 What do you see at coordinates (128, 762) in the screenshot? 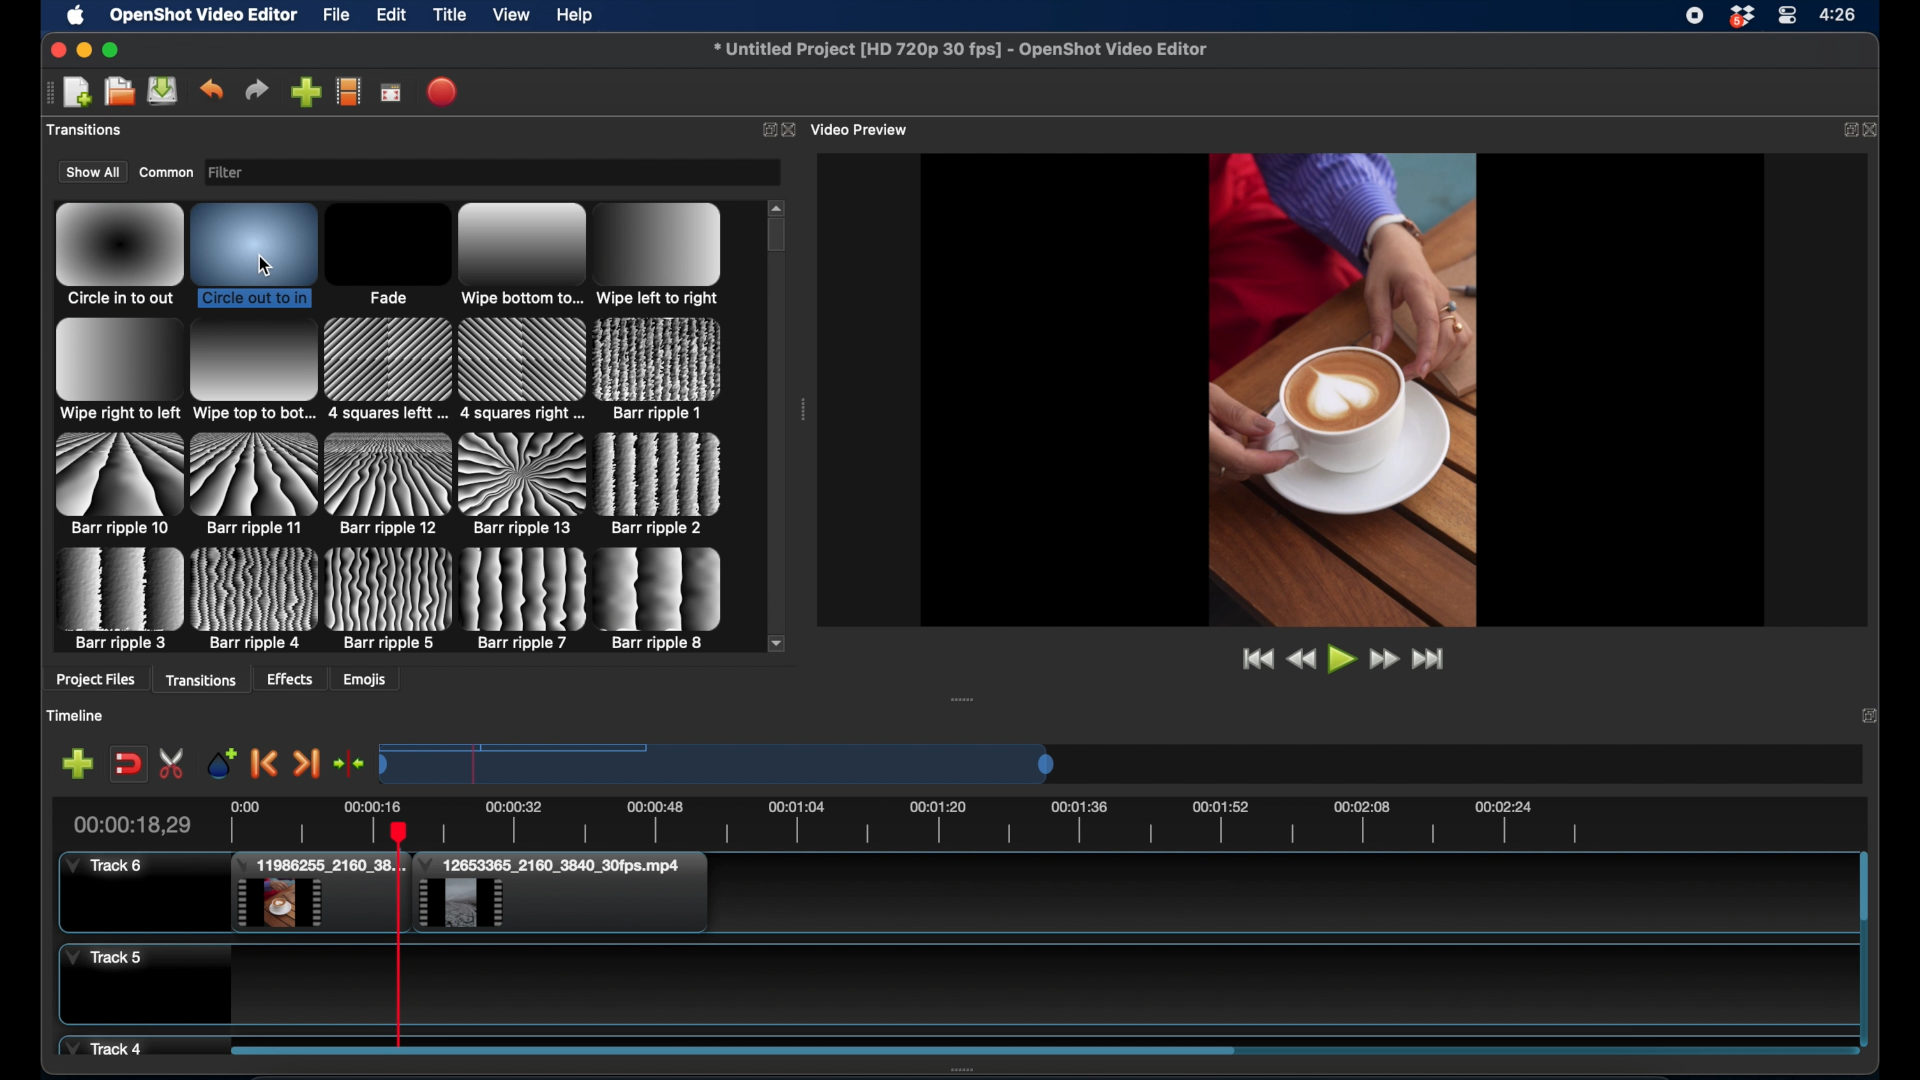
I see `disable snapping` at bounding box center [128, 762].